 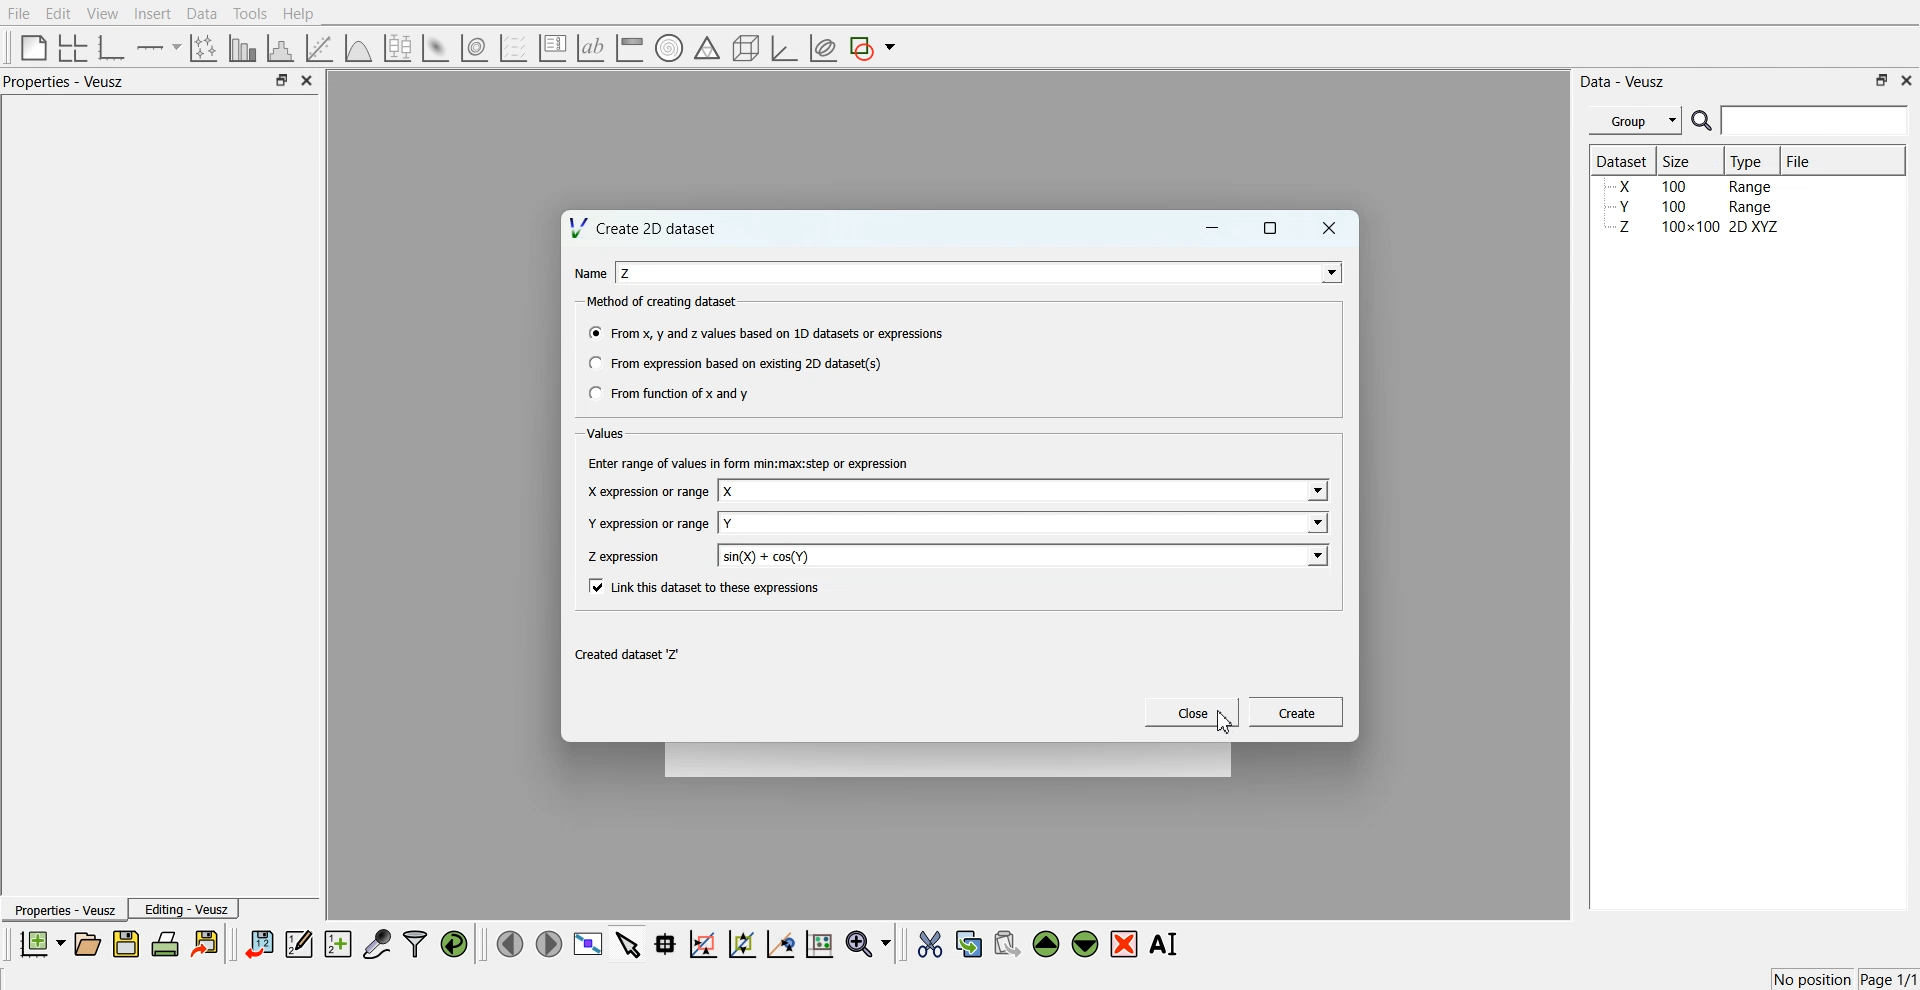 What do you see at coordinates (549, 942) in the screenshot?
I see `Move to the next page` at bounding box center [549, 942].